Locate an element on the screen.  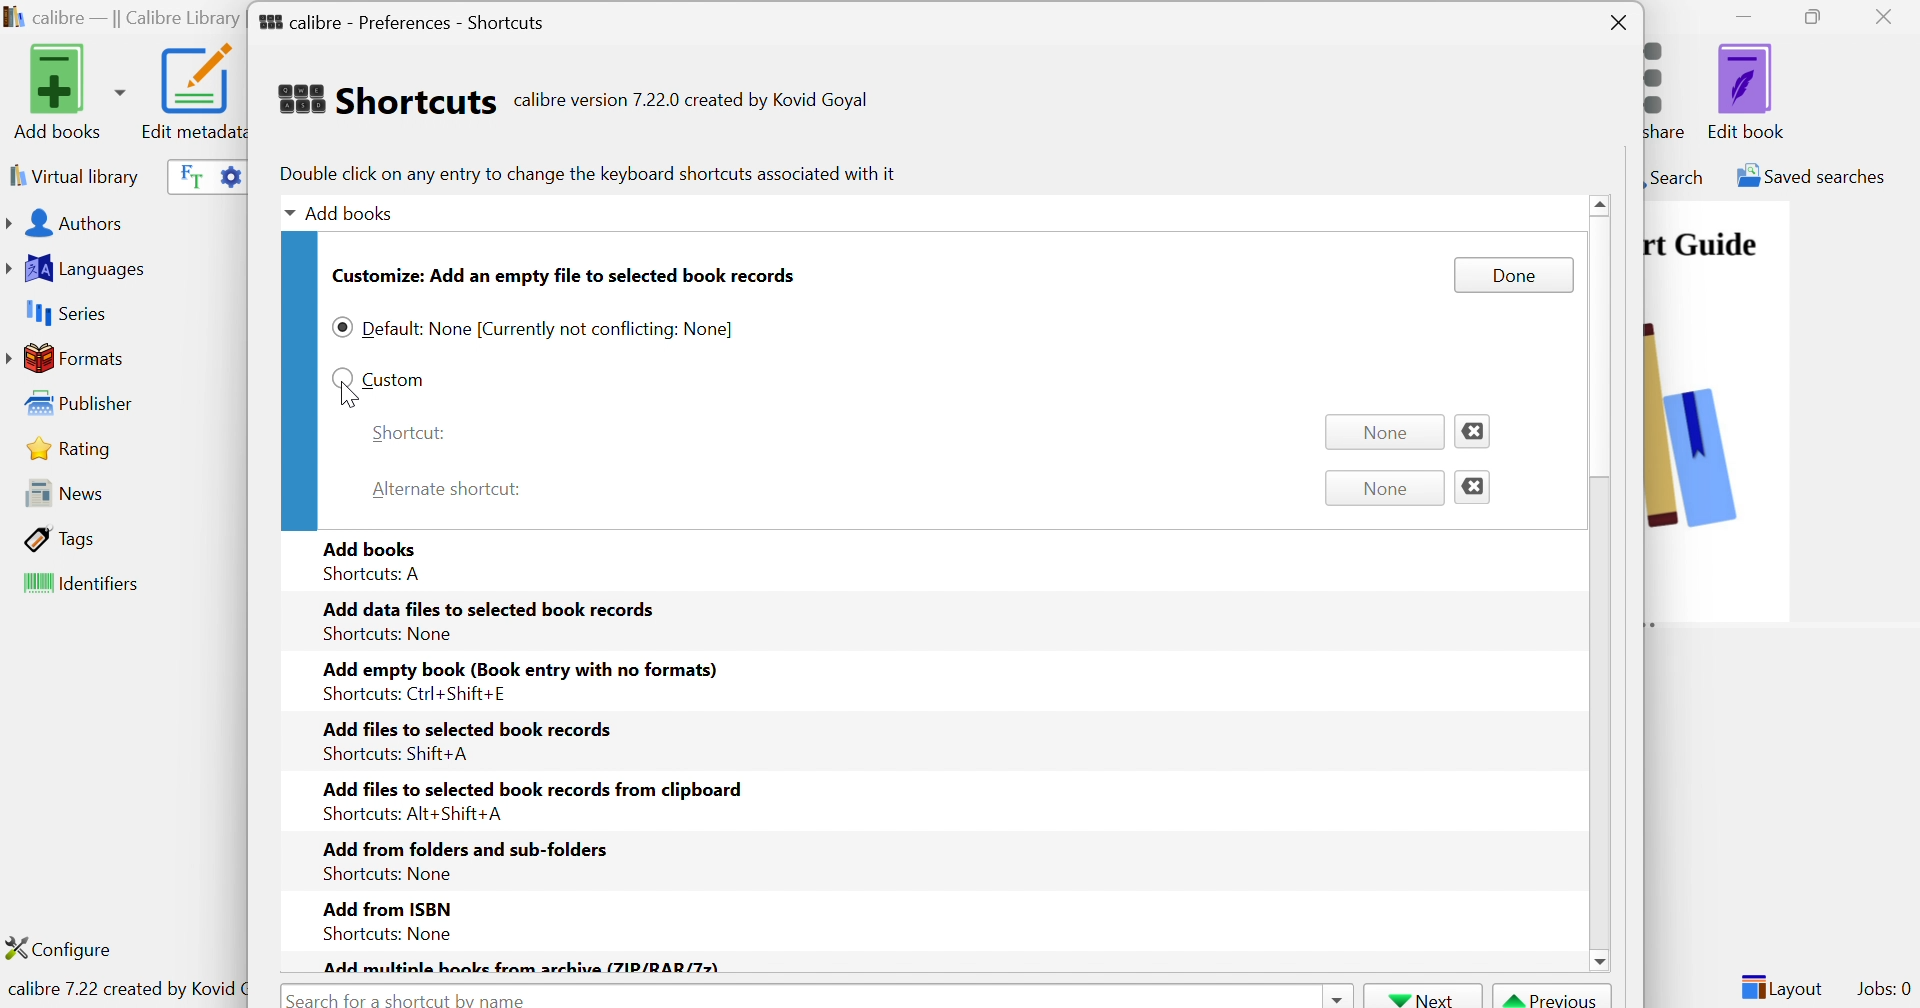
Checkbox is located at coordinates (341, 328).